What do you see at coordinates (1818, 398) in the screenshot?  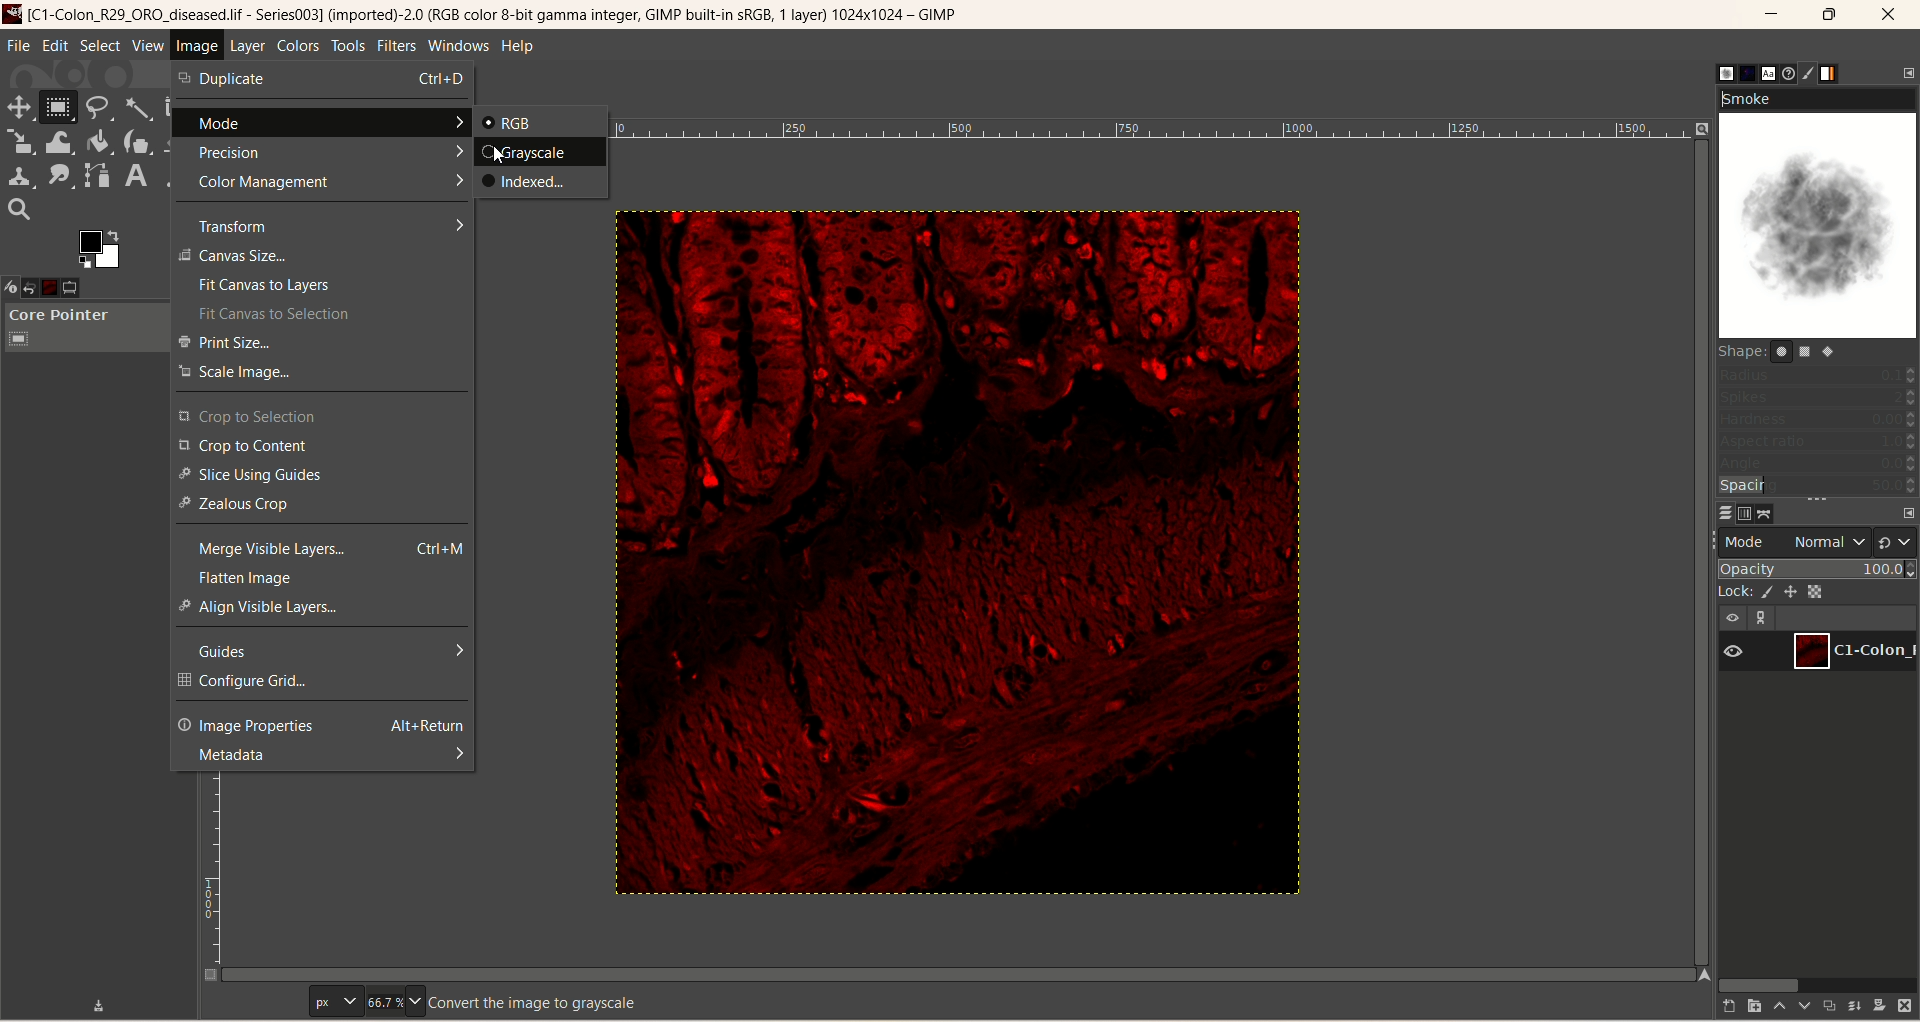 I see `spikes` at bounding box center [1818, 398].